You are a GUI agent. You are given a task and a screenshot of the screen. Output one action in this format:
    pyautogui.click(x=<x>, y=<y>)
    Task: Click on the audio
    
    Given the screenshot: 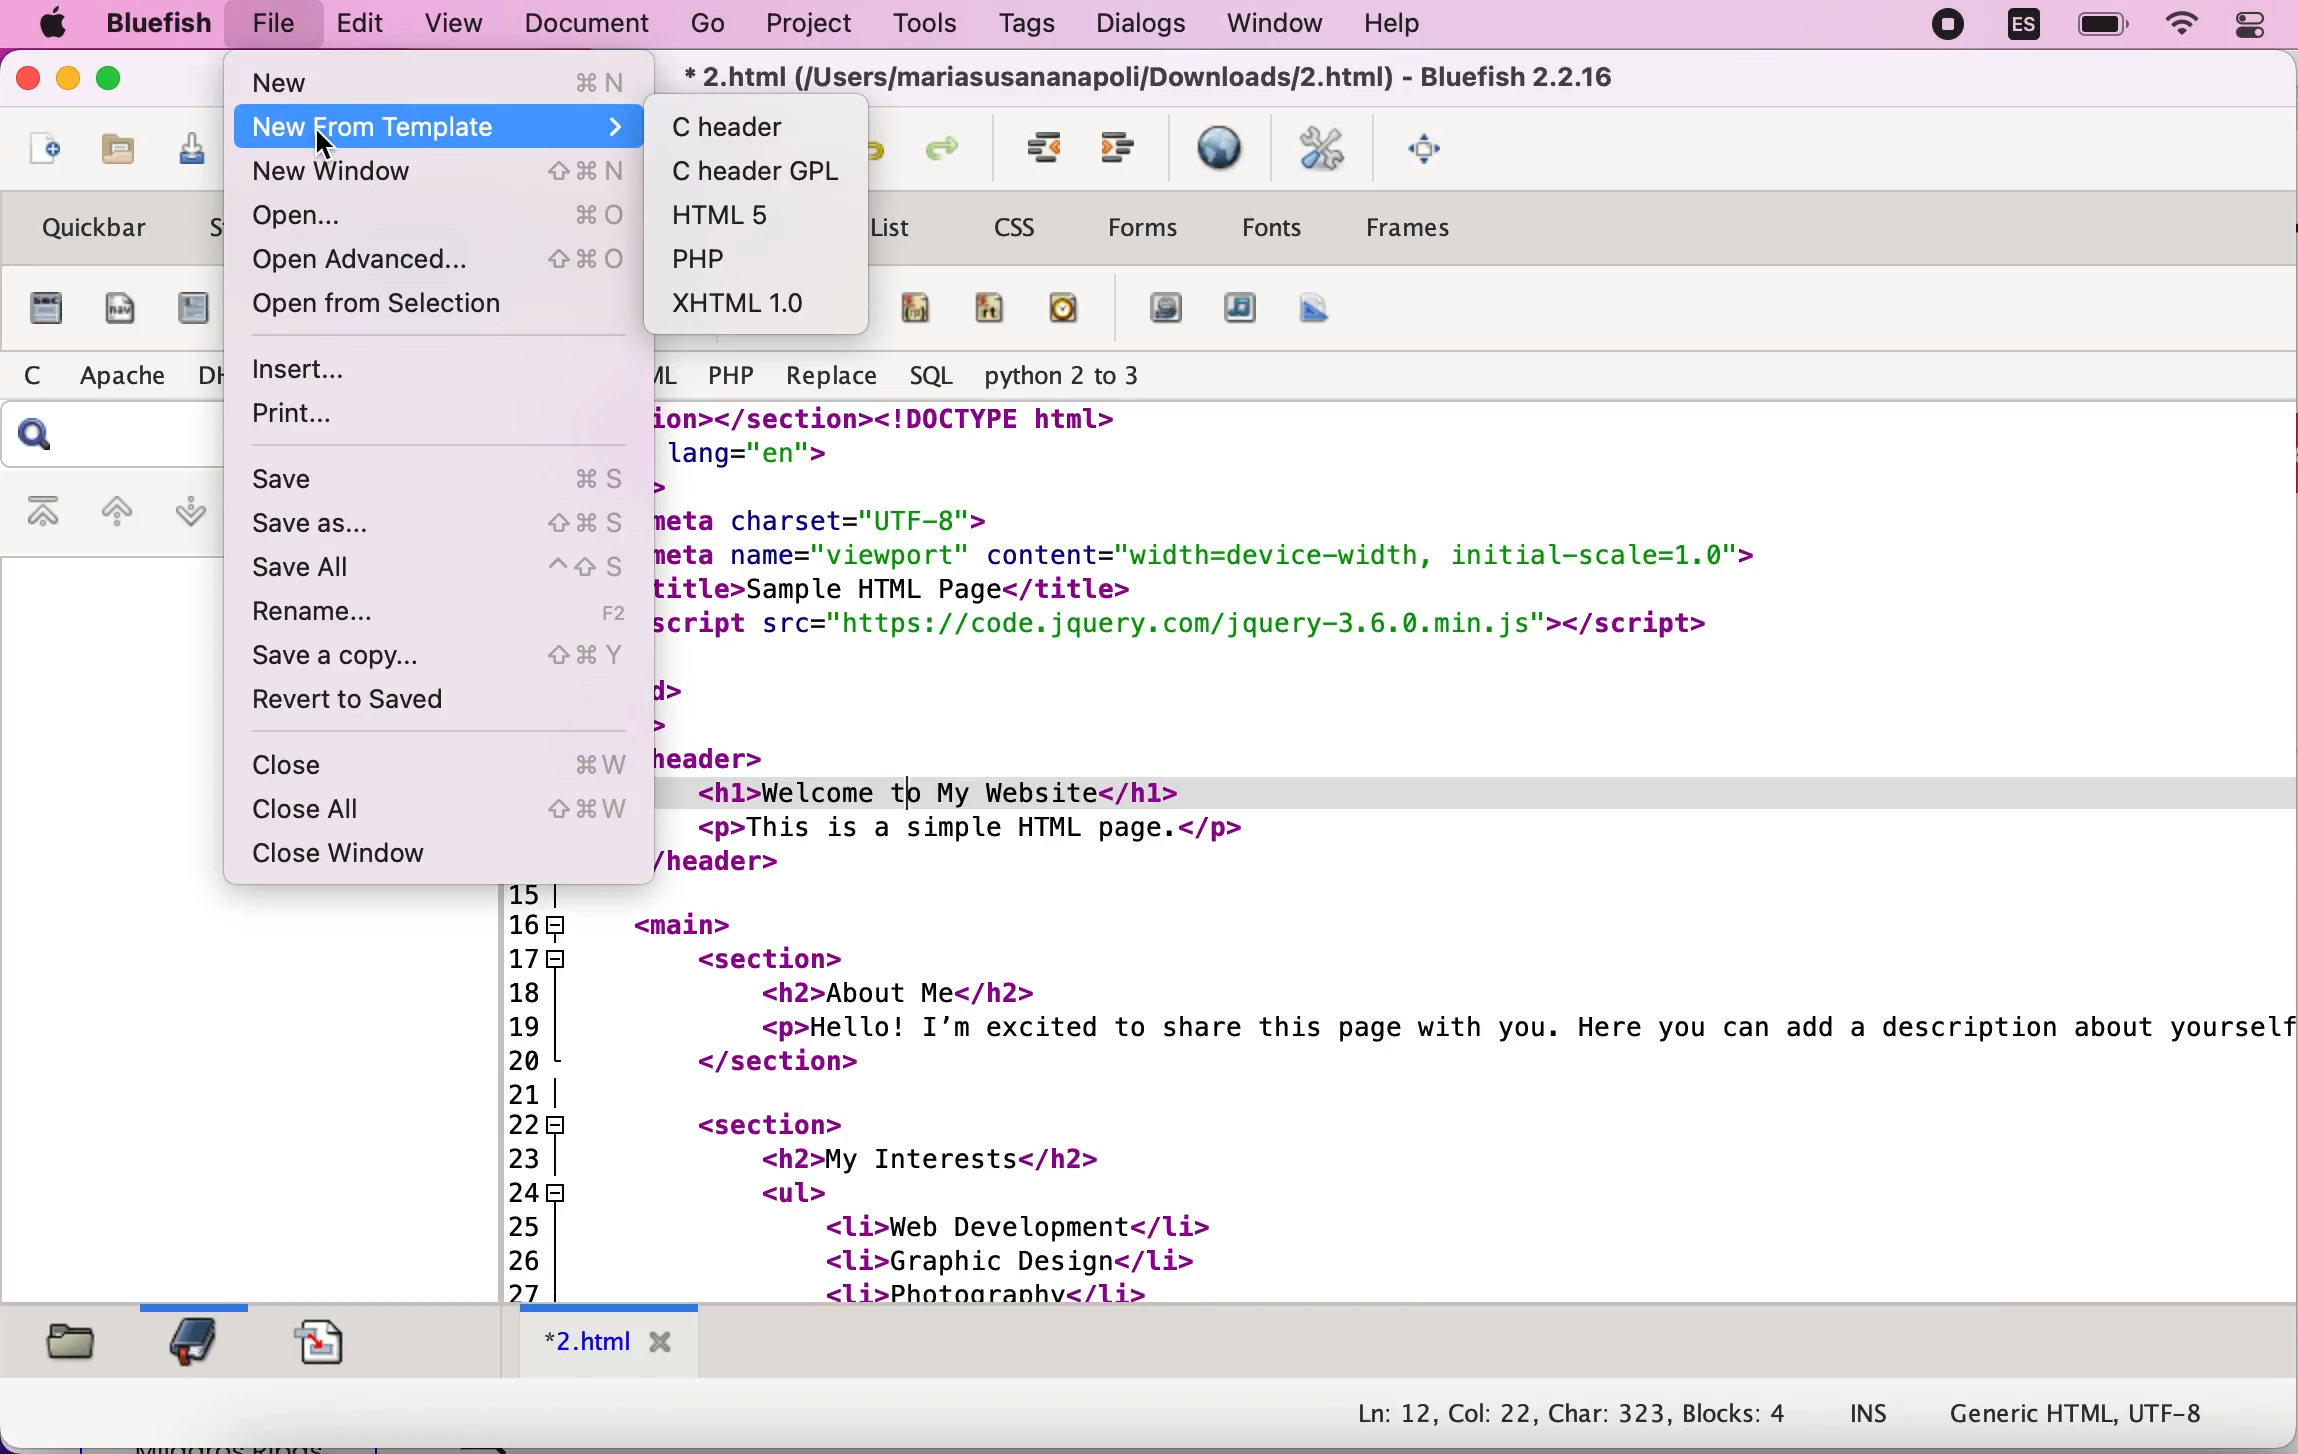 What is the action you would take?
    pyautogui.click(x=1241, y=312)
    